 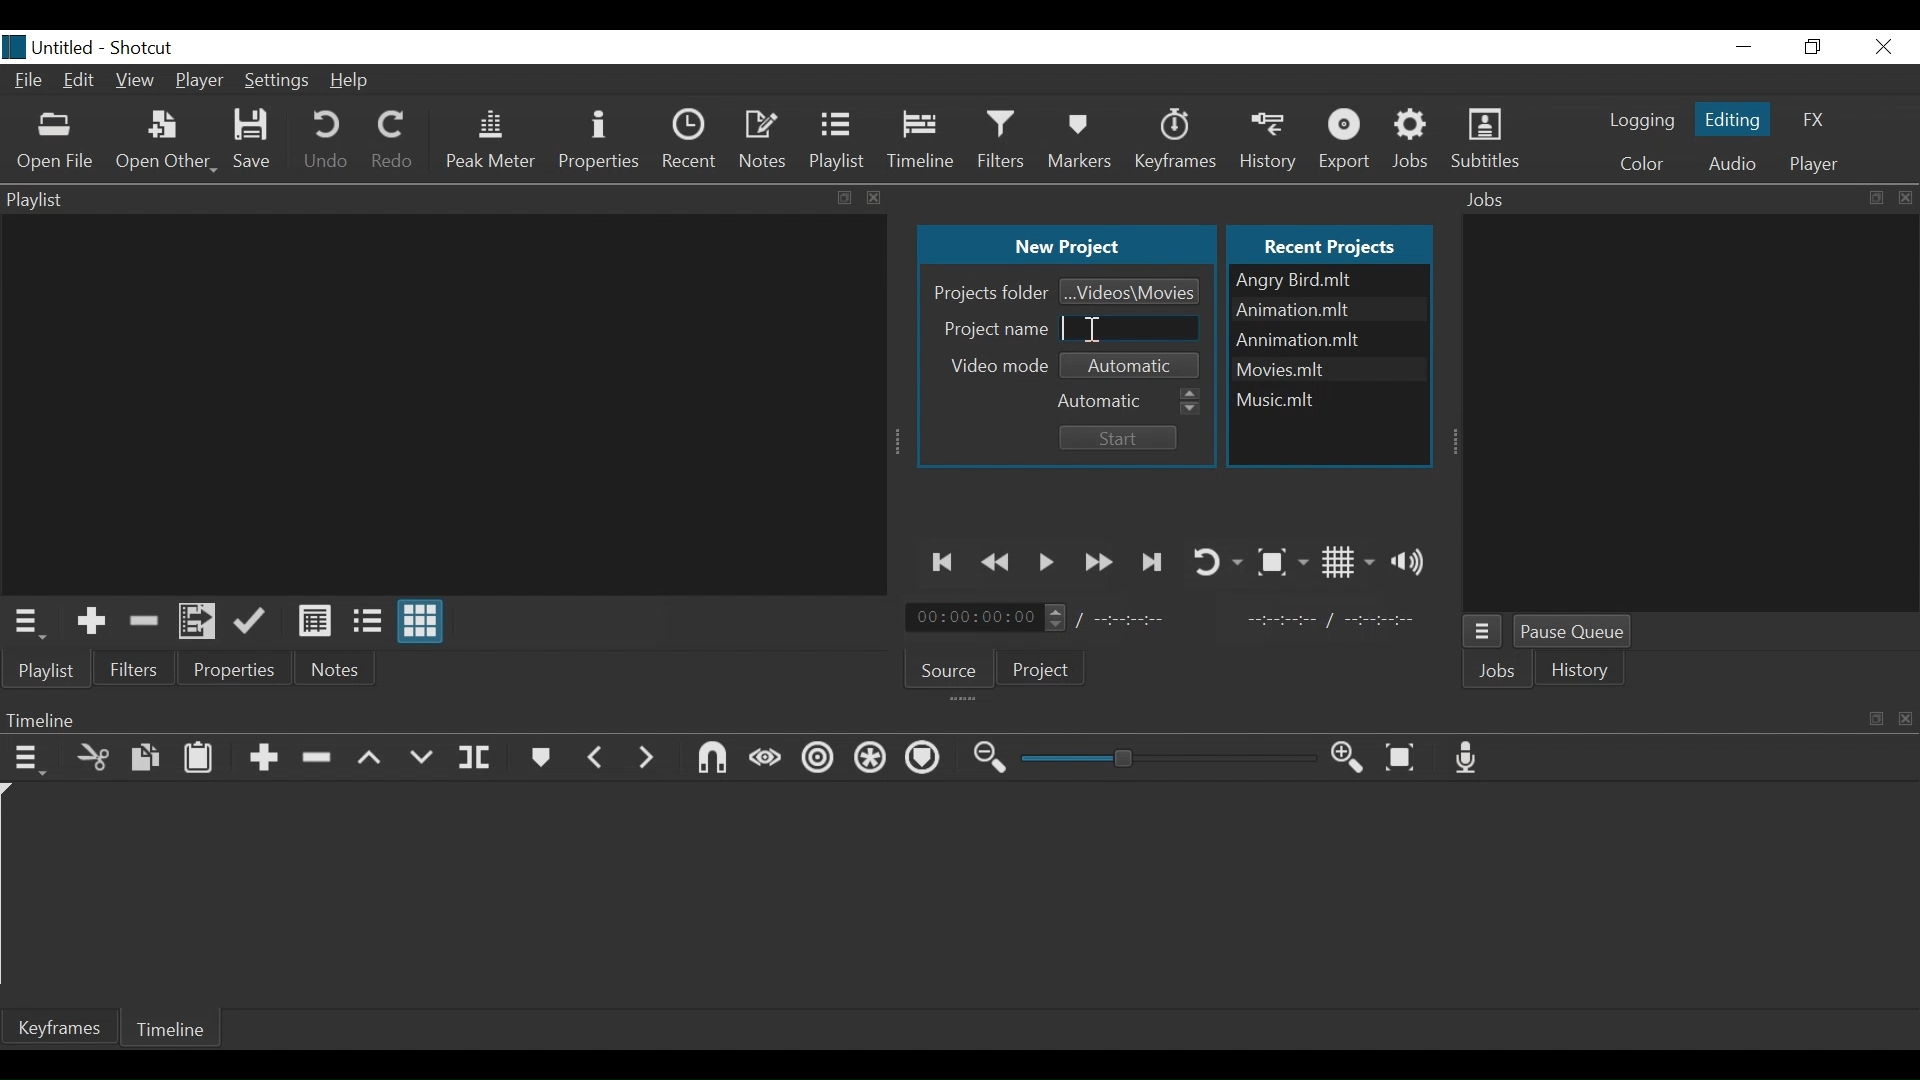 I want to click on View as Detail, so click(x=314, y=621).